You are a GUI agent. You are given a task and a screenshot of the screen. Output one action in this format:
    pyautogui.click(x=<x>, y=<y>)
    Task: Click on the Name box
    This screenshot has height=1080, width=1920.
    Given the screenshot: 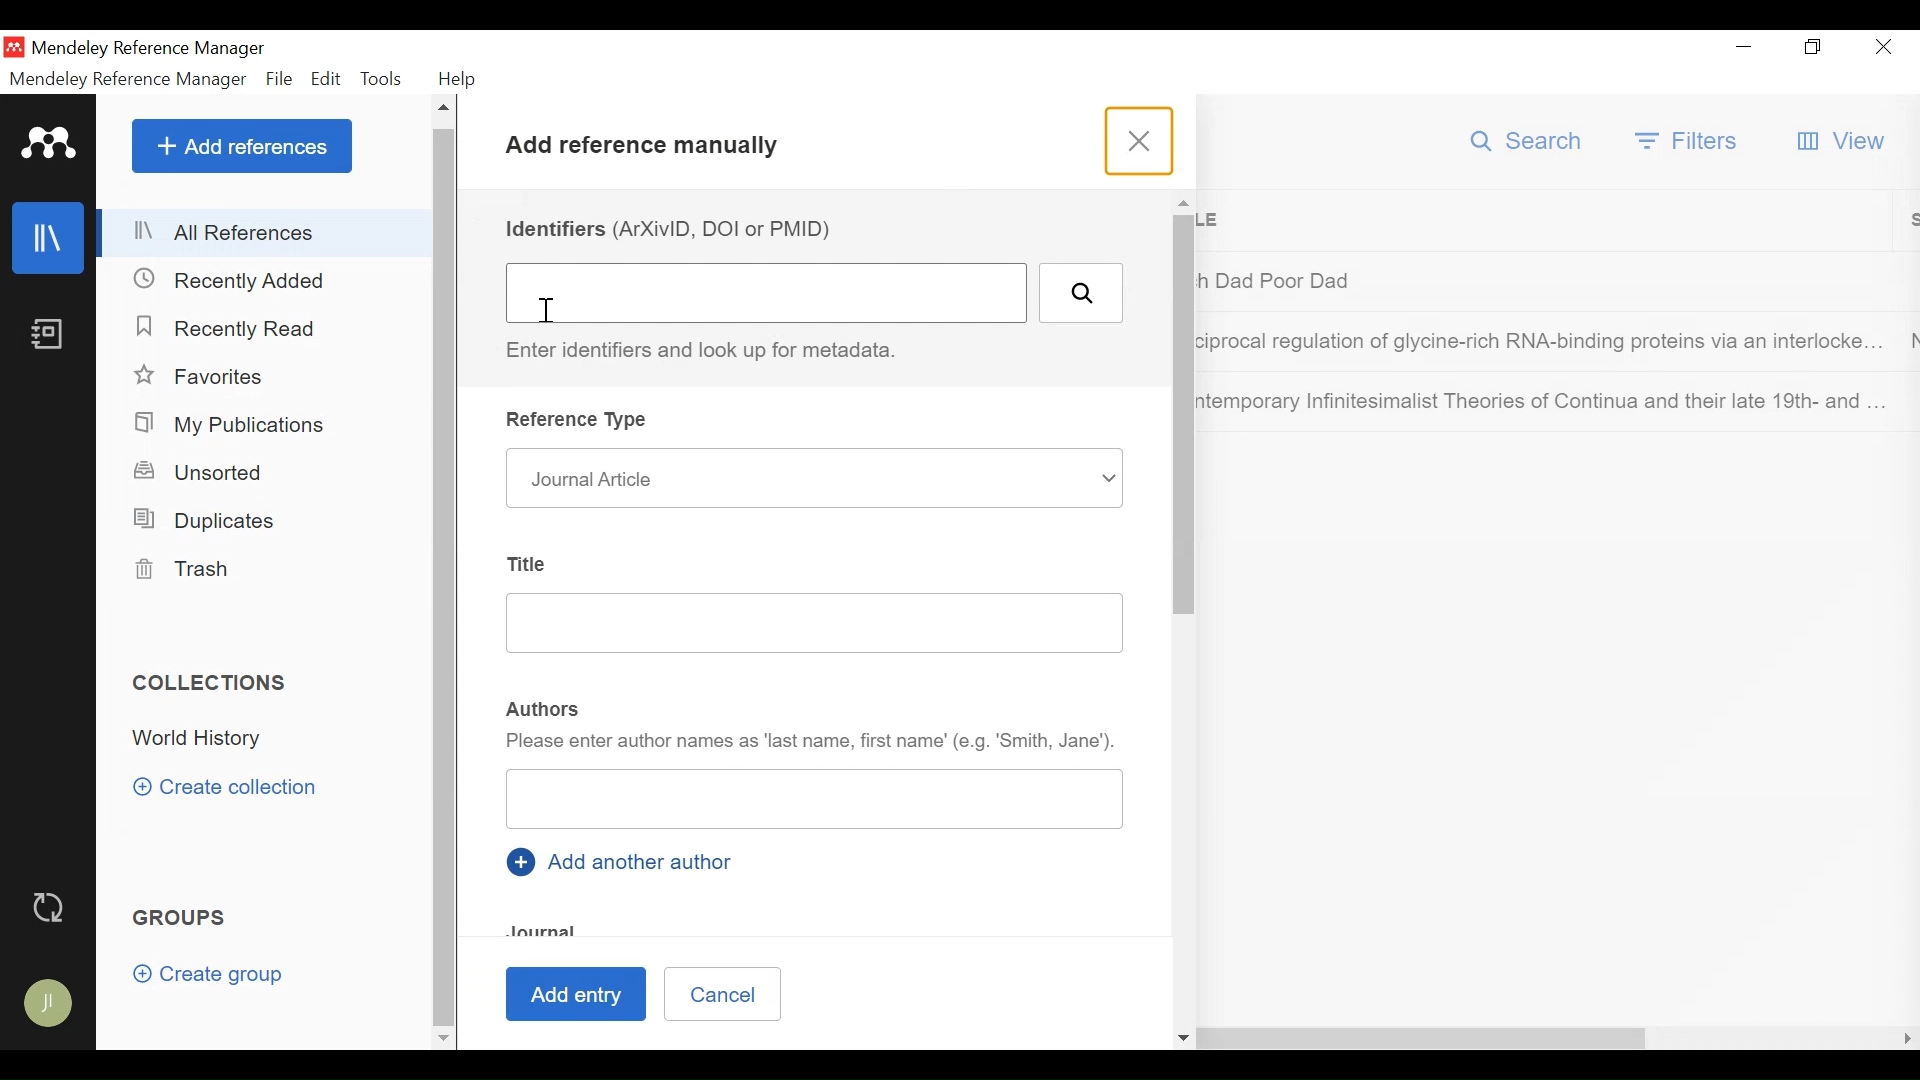 What is the action you would take?
    pyautogui.click(x=815, y=802)
    